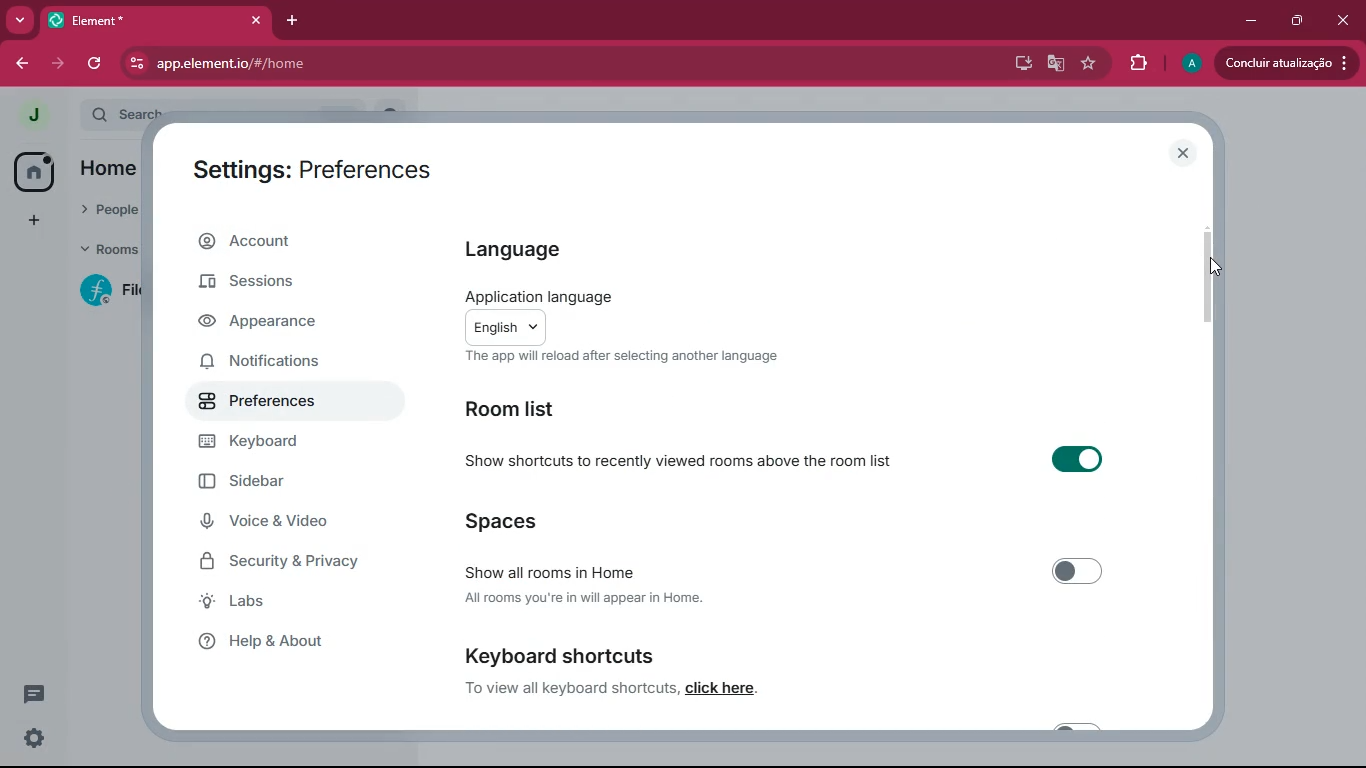 The height and width of the screenshot is (768, 1366). Describe the element at coordinates (507, 327) in the screenshot. I see `english` at that location.